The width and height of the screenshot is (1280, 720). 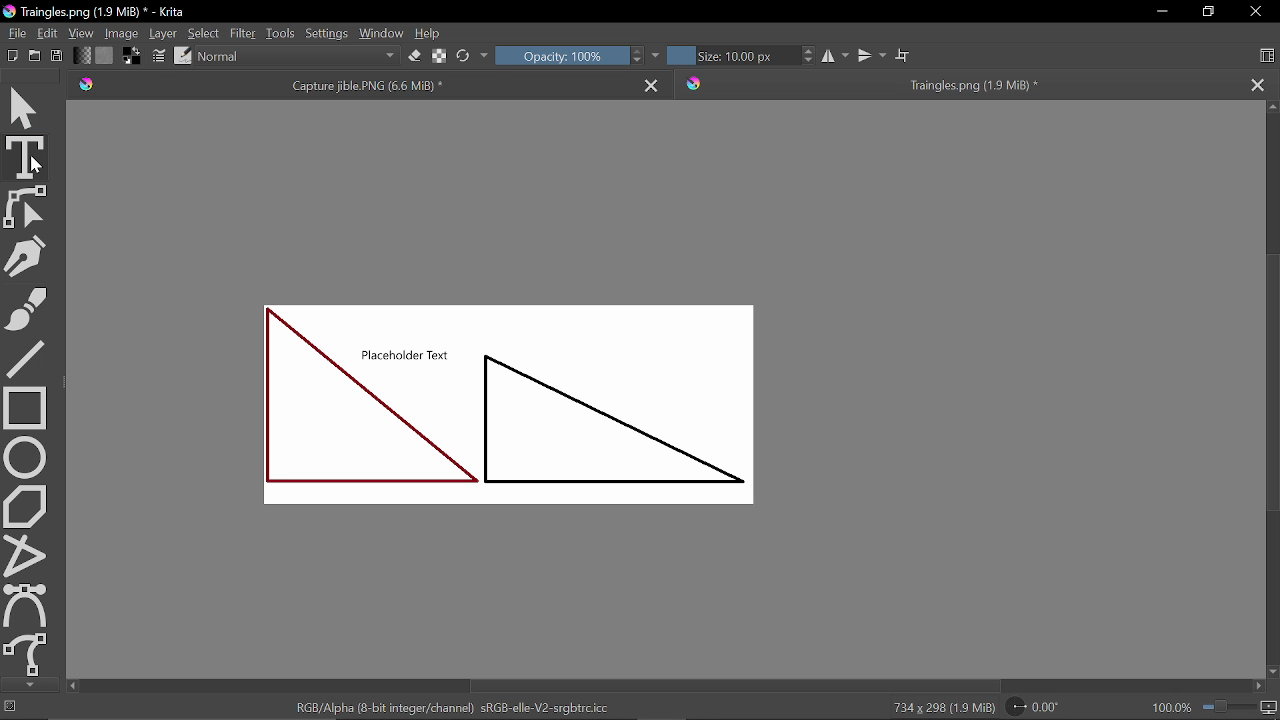 What do you see at coordinates (34, 56) in the screenshot?
I see `Open document` at bounding box center [34, 56].